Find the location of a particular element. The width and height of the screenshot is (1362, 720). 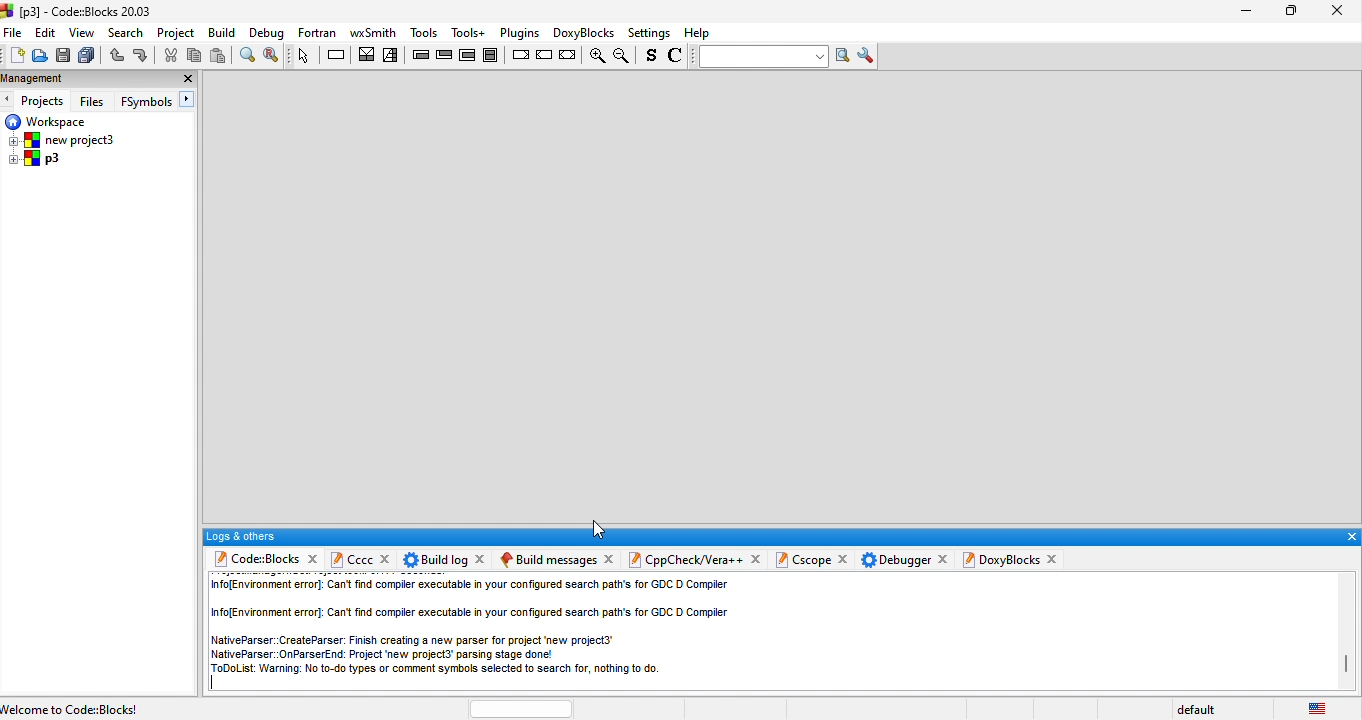

default is located at coordinates (1201, 710).